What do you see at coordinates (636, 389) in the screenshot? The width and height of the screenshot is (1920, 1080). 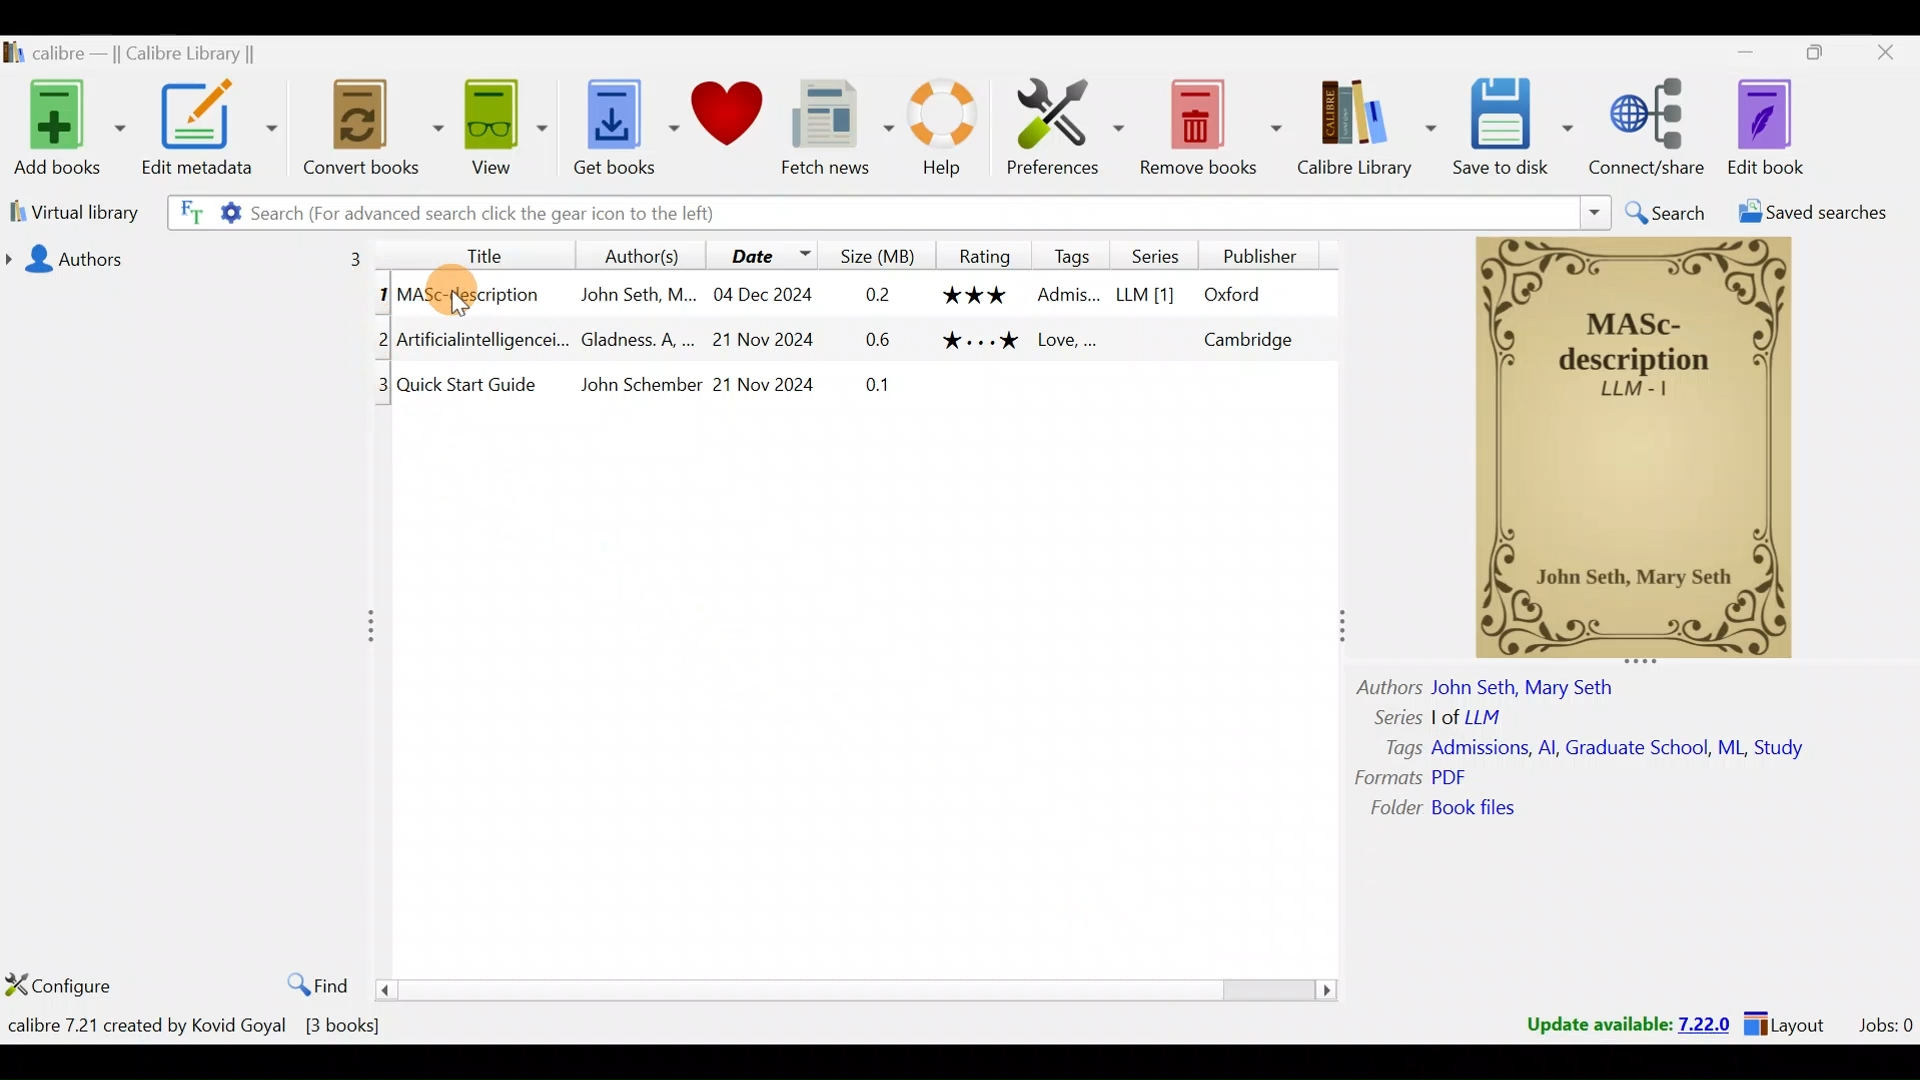 I see `` at bounding box center [636, 389].